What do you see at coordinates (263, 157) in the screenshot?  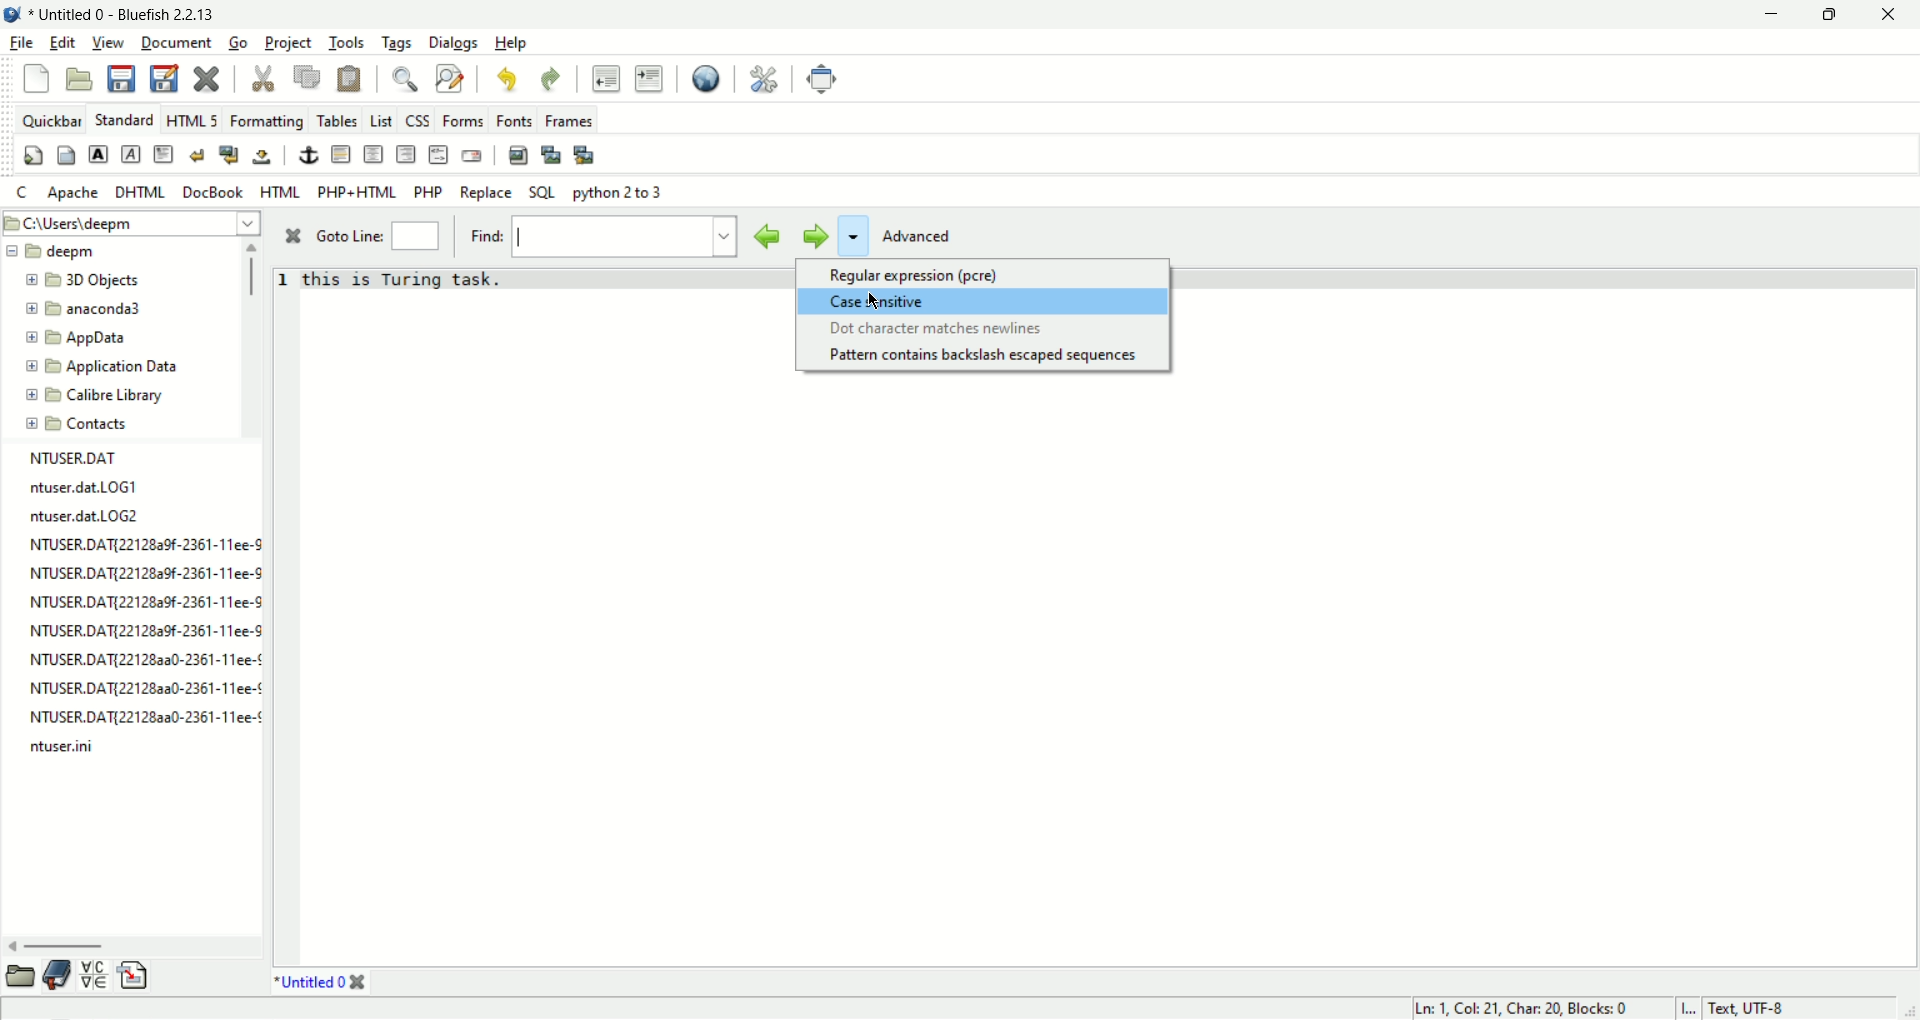 I see `non breaking space` at bounding box center [263, 157].